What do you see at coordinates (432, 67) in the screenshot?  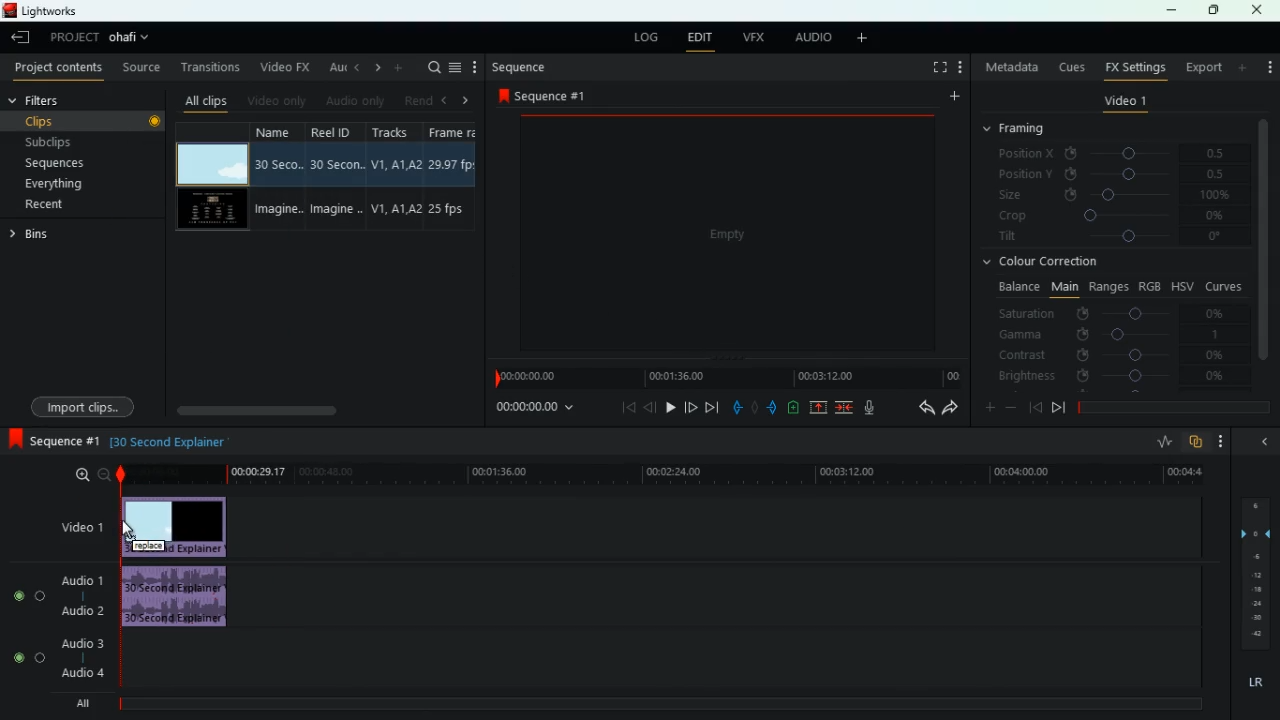 I see `search` at bounding box center [432, 67].